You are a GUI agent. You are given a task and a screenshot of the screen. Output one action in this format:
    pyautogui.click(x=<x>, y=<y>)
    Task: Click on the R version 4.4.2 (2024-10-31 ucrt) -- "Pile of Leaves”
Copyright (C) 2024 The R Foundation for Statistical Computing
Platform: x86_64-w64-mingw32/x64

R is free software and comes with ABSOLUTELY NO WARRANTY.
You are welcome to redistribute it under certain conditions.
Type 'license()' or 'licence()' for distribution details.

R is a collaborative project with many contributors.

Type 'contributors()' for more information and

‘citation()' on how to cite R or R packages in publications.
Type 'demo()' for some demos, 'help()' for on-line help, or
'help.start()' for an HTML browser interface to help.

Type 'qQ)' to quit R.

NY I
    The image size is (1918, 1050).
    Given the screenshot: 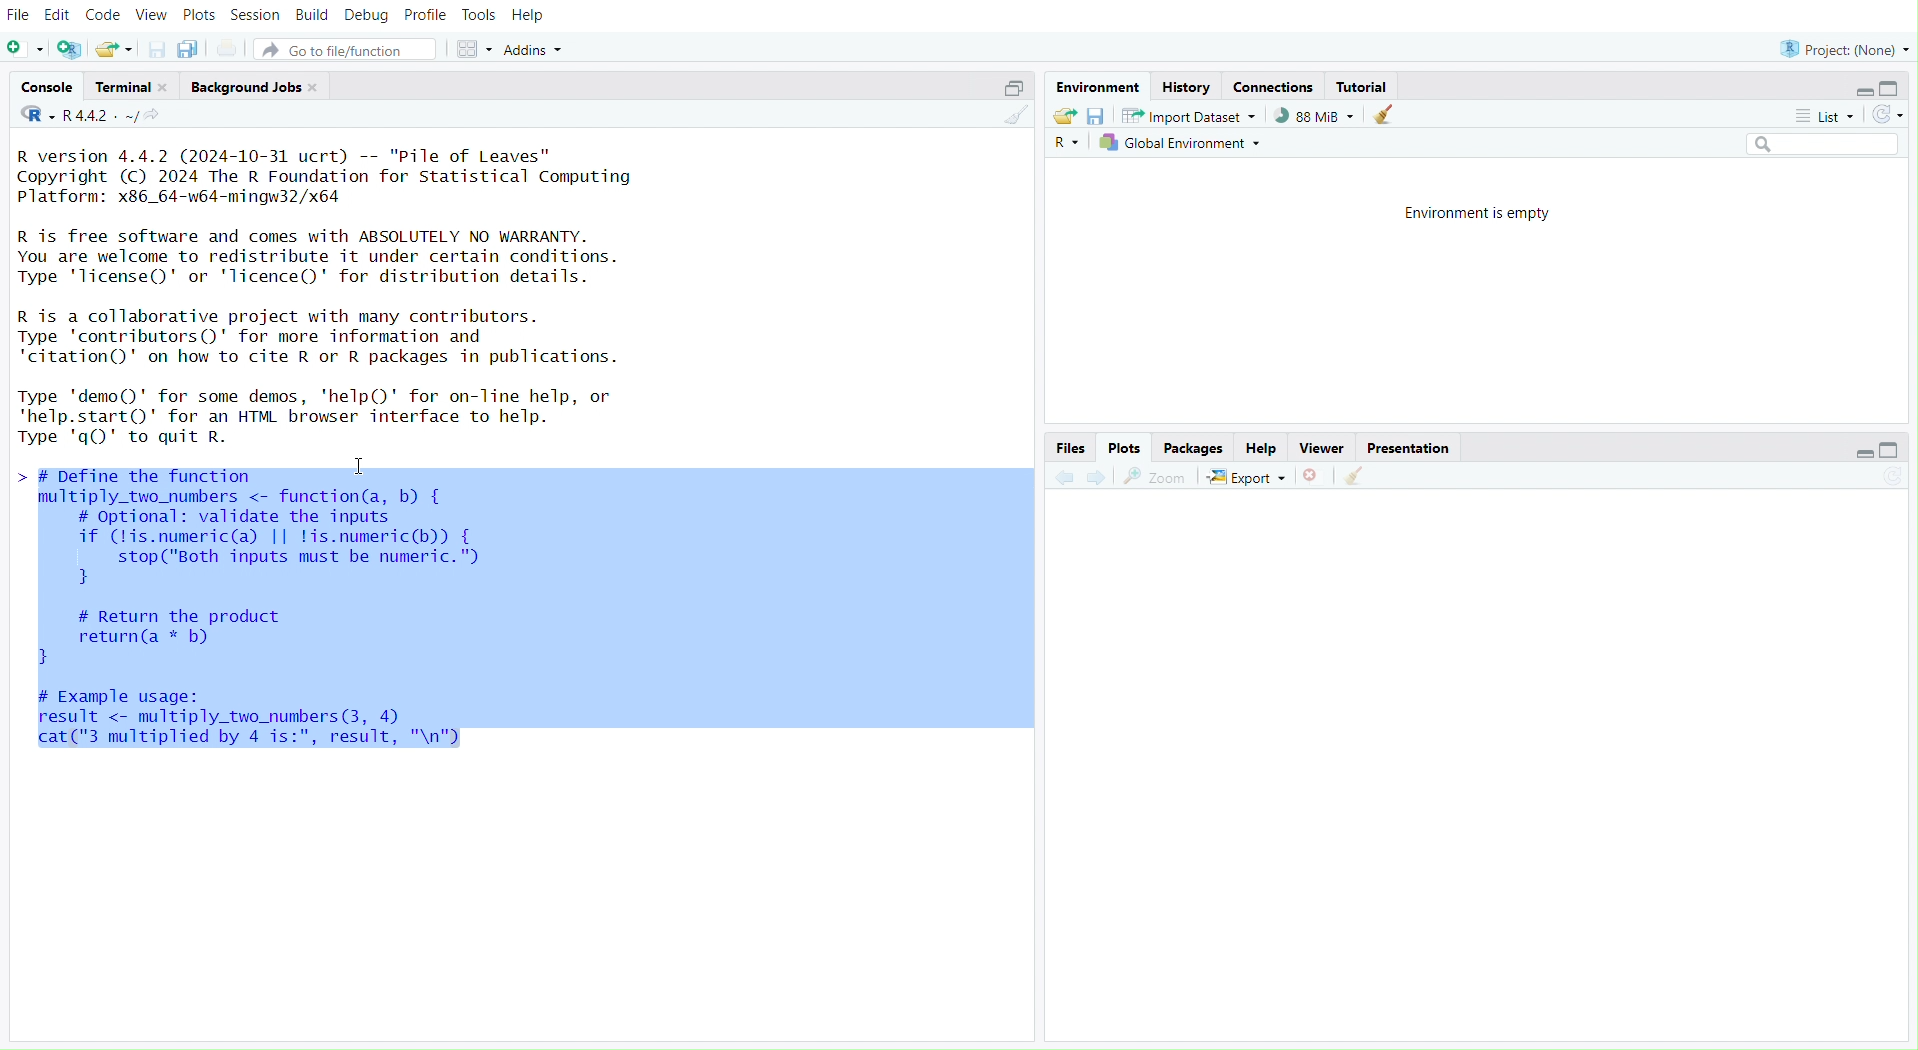 What is the action you would take?
    pyautogui.click(x=354, y=293)
    